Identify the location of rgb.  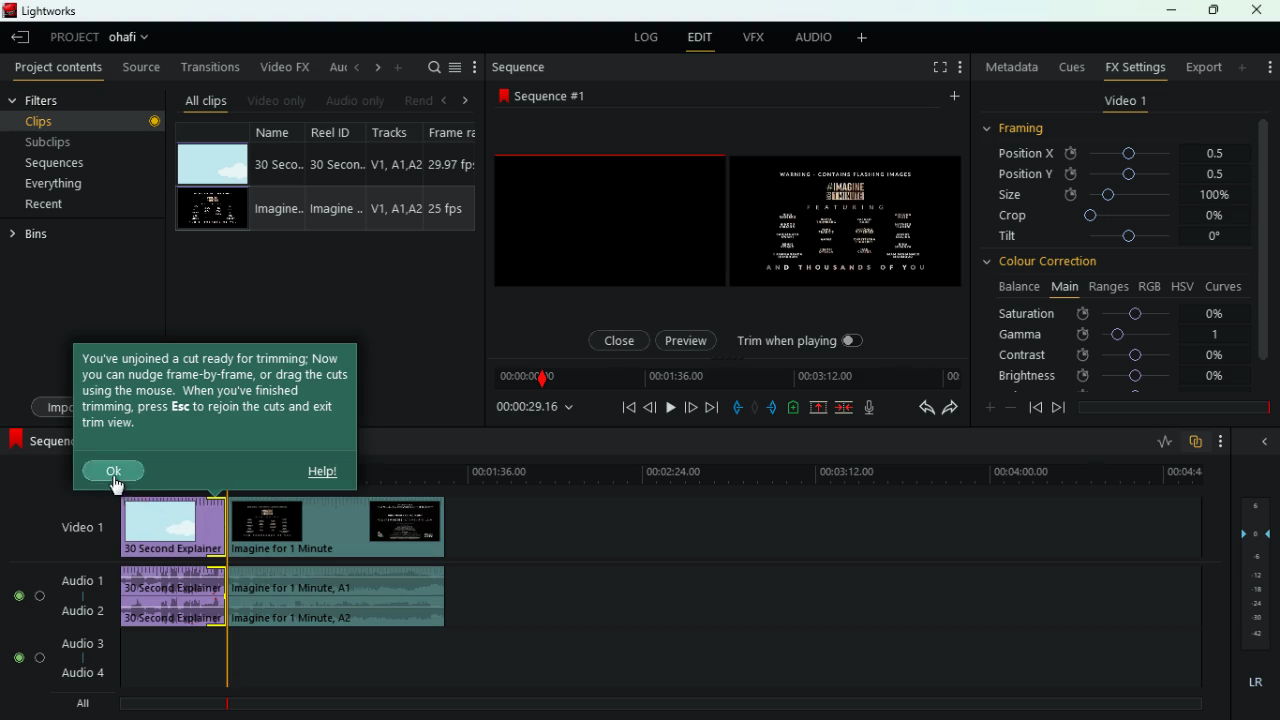
(1150, 285).